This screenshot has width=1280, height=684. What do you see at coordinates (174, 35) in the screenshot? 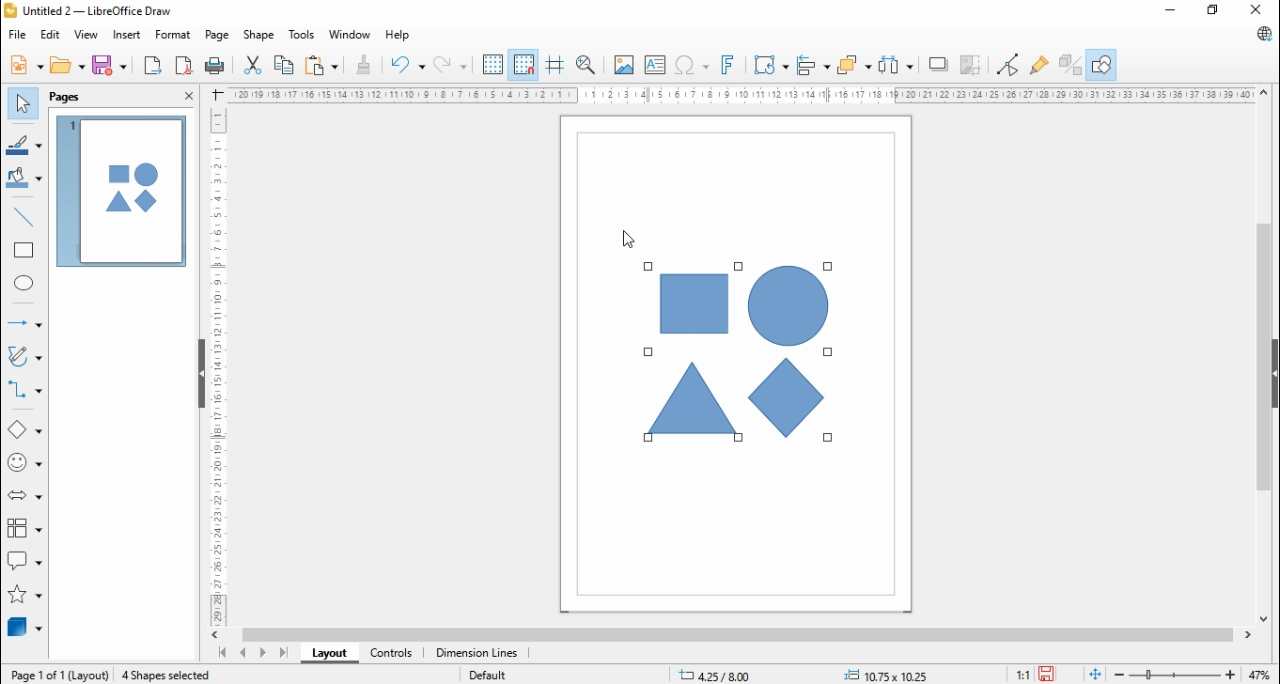
I see `format` at bounding box center [174, 35].